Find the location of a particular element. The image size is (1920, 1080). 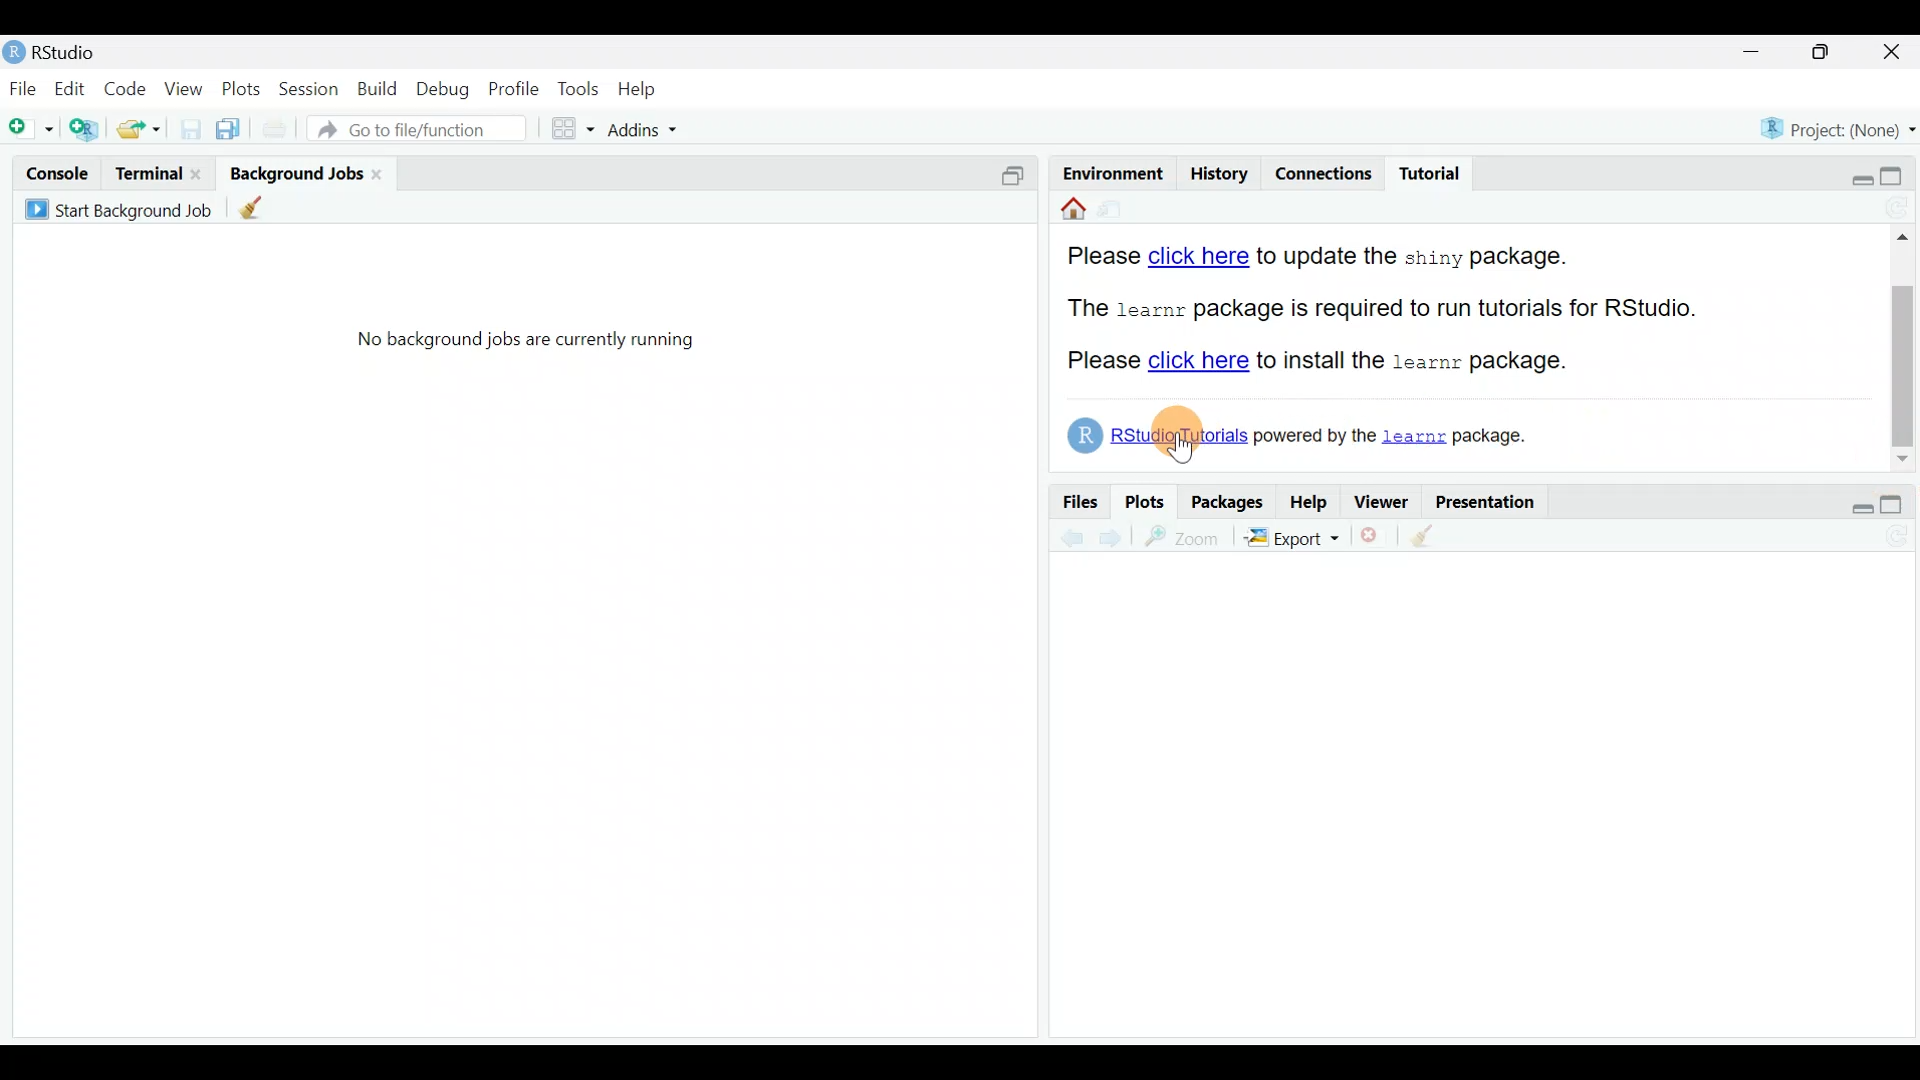

Create a project is located at coordinates (88, 130).